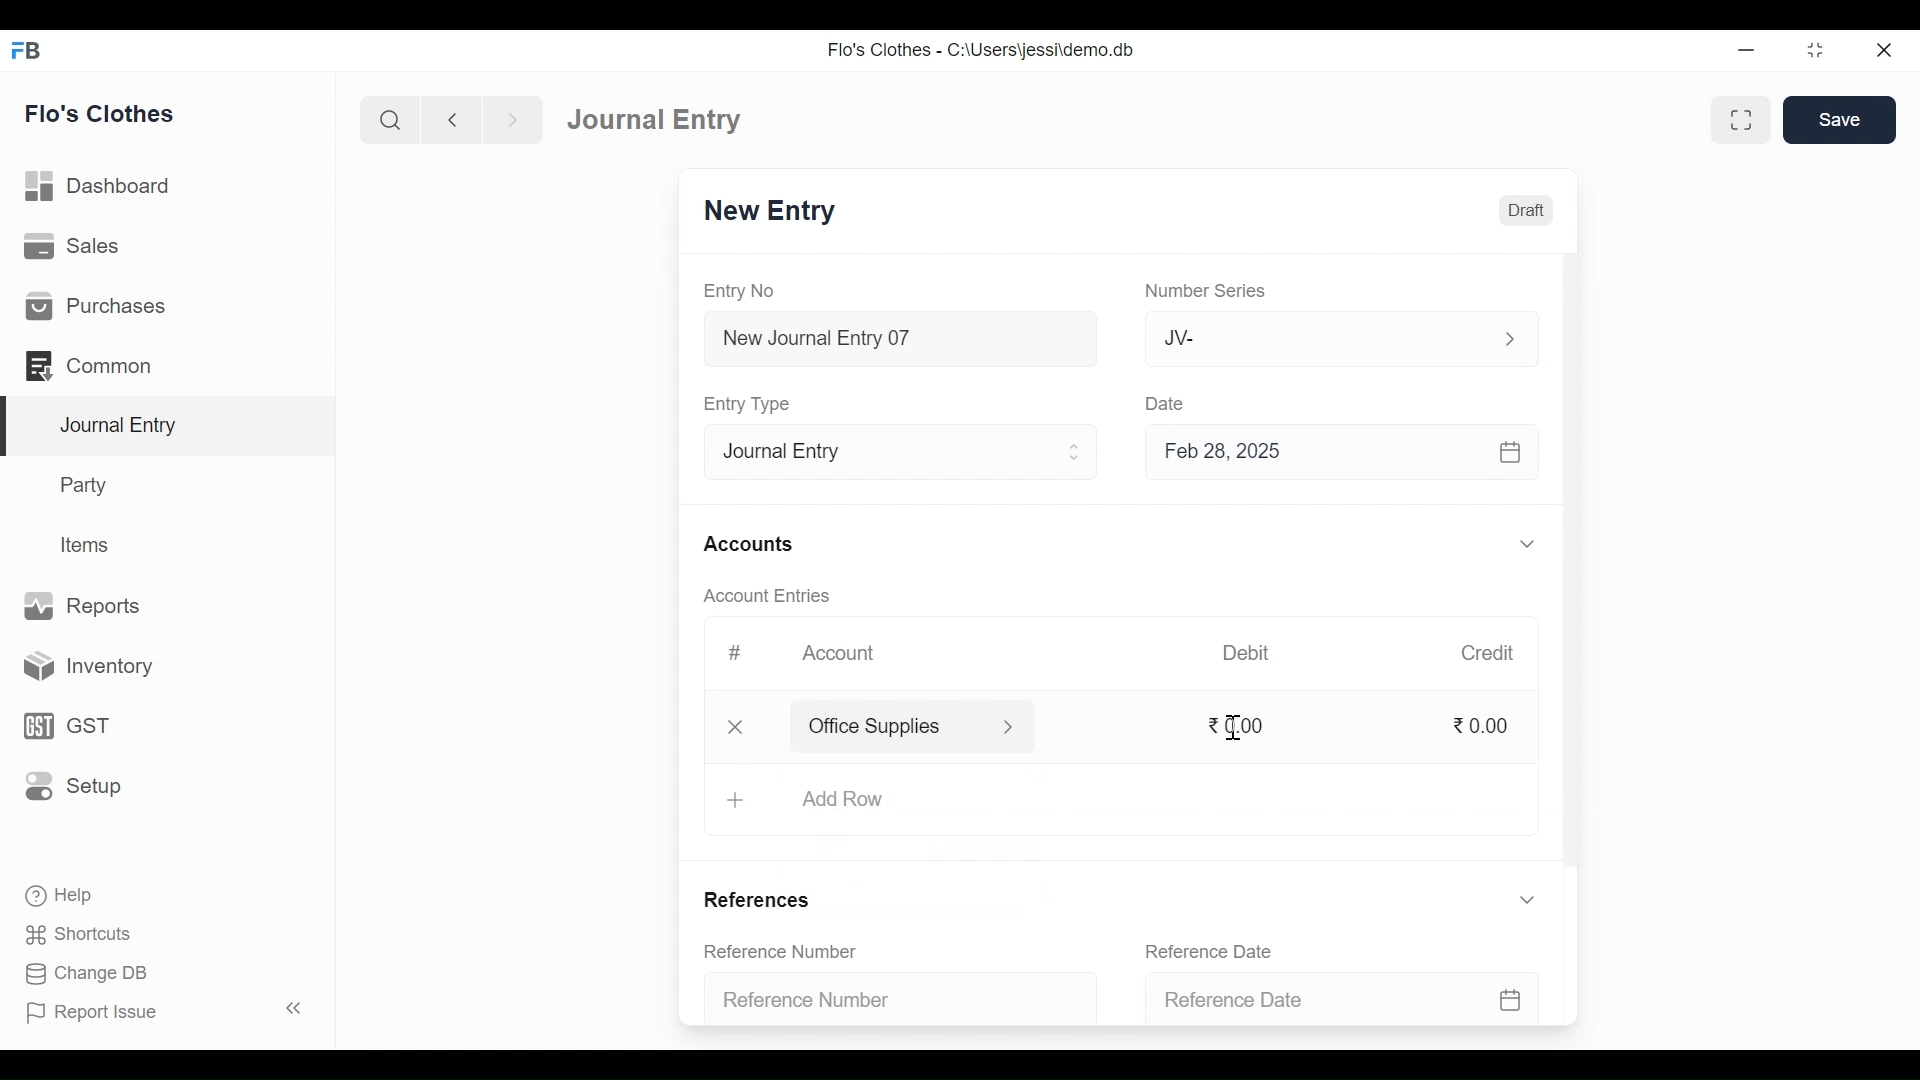  I want to click on Vertical Scroll bar, so click(1573, 564).